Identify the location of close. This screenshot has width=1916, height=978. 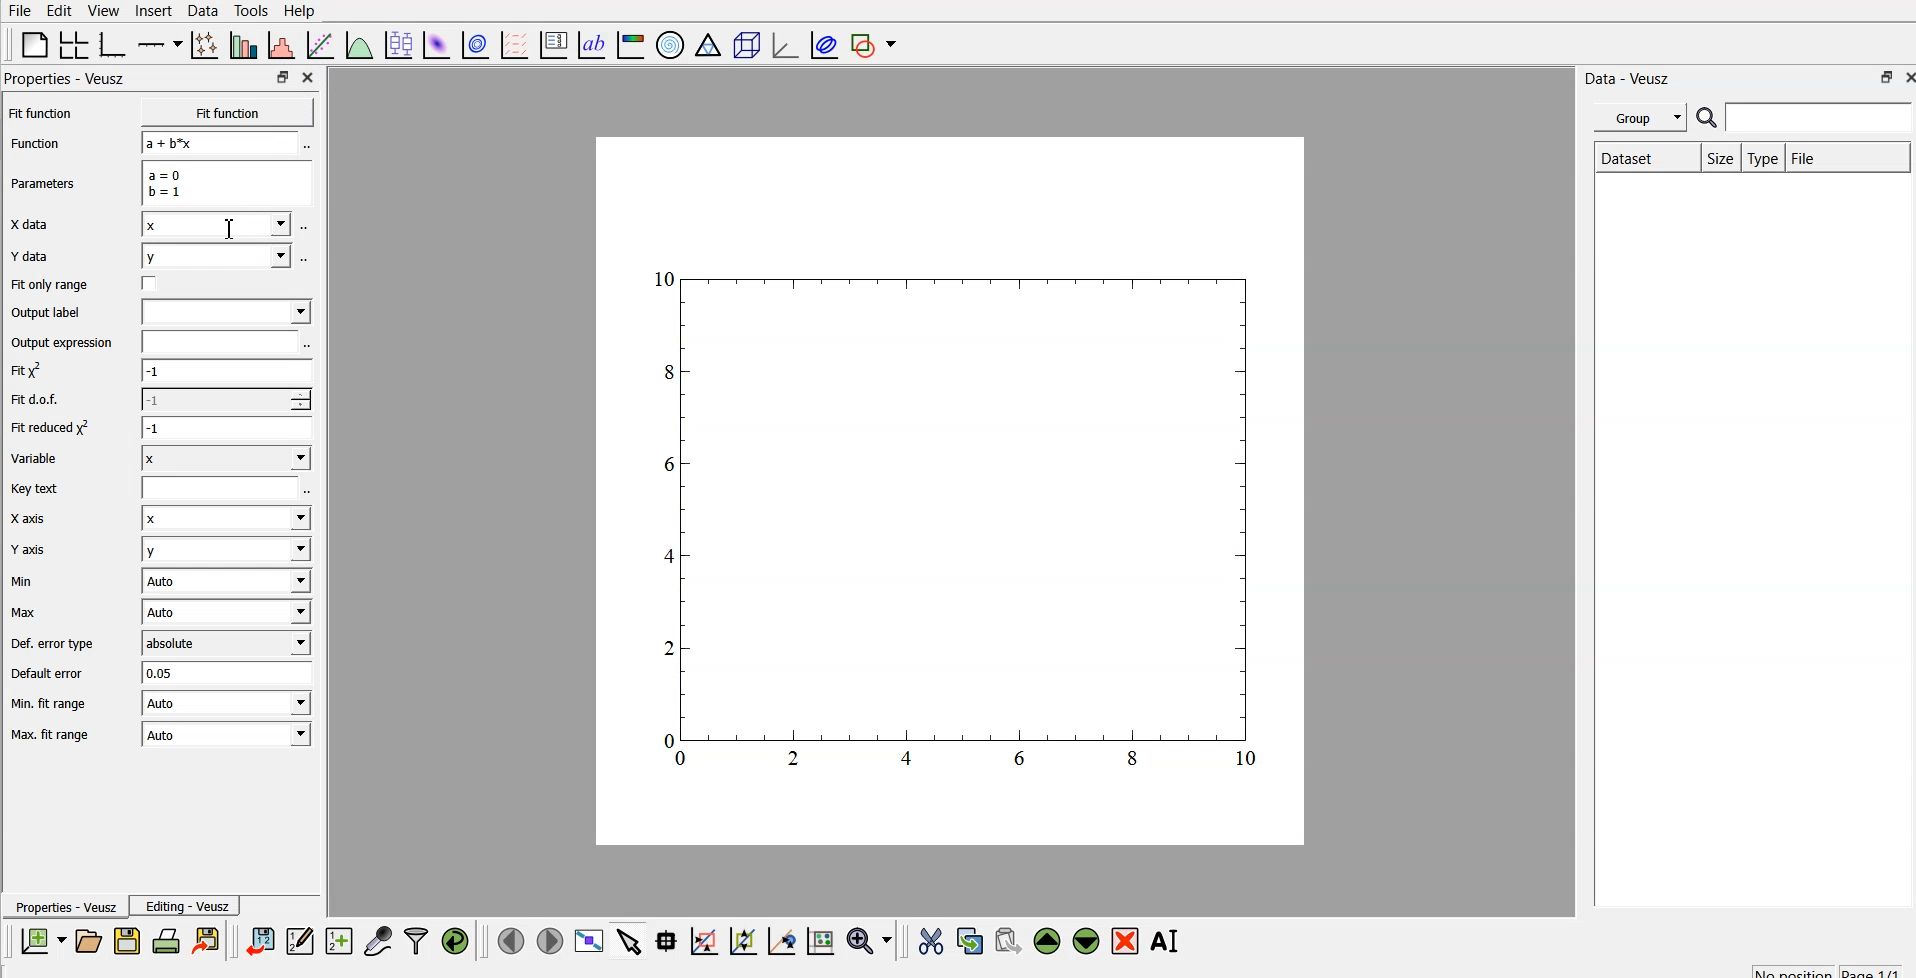
(1904, 81).